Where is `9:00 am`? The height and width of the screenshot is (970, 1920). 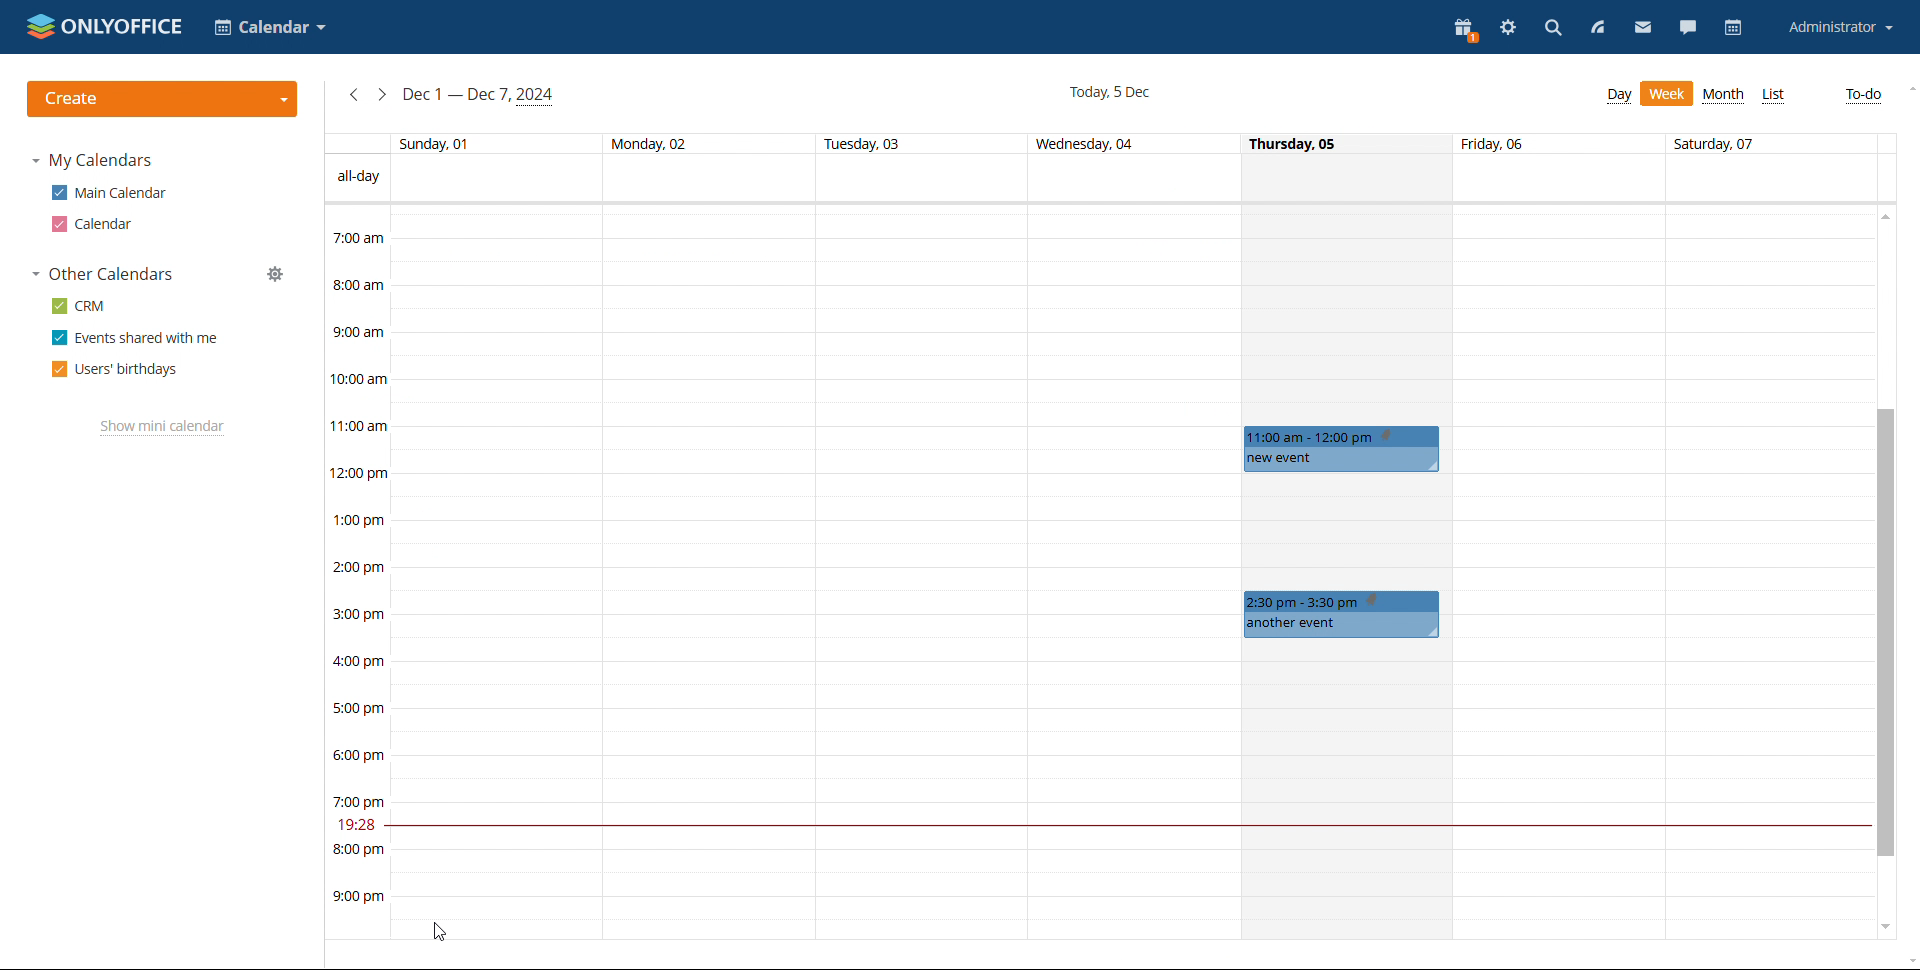
9:00 am is located at coordinates (357, 333).